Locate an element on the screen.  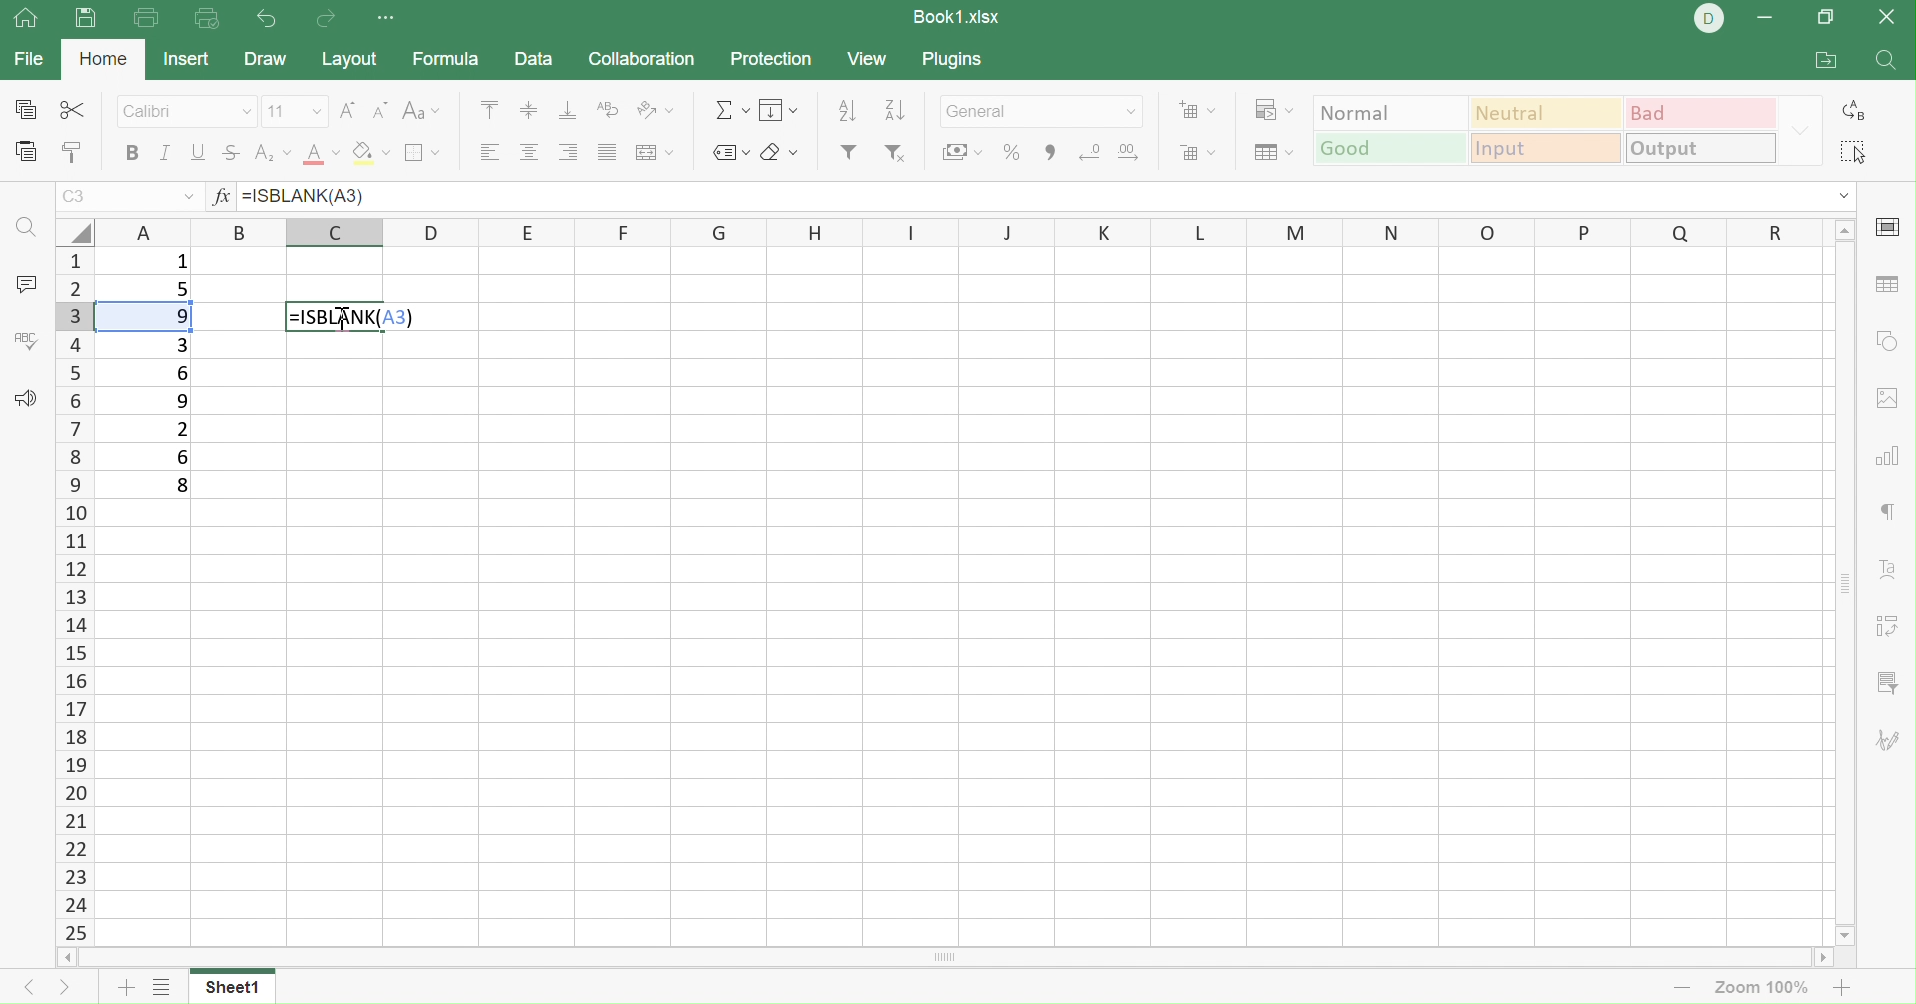
Quick print is located at coordinates (207, 19).